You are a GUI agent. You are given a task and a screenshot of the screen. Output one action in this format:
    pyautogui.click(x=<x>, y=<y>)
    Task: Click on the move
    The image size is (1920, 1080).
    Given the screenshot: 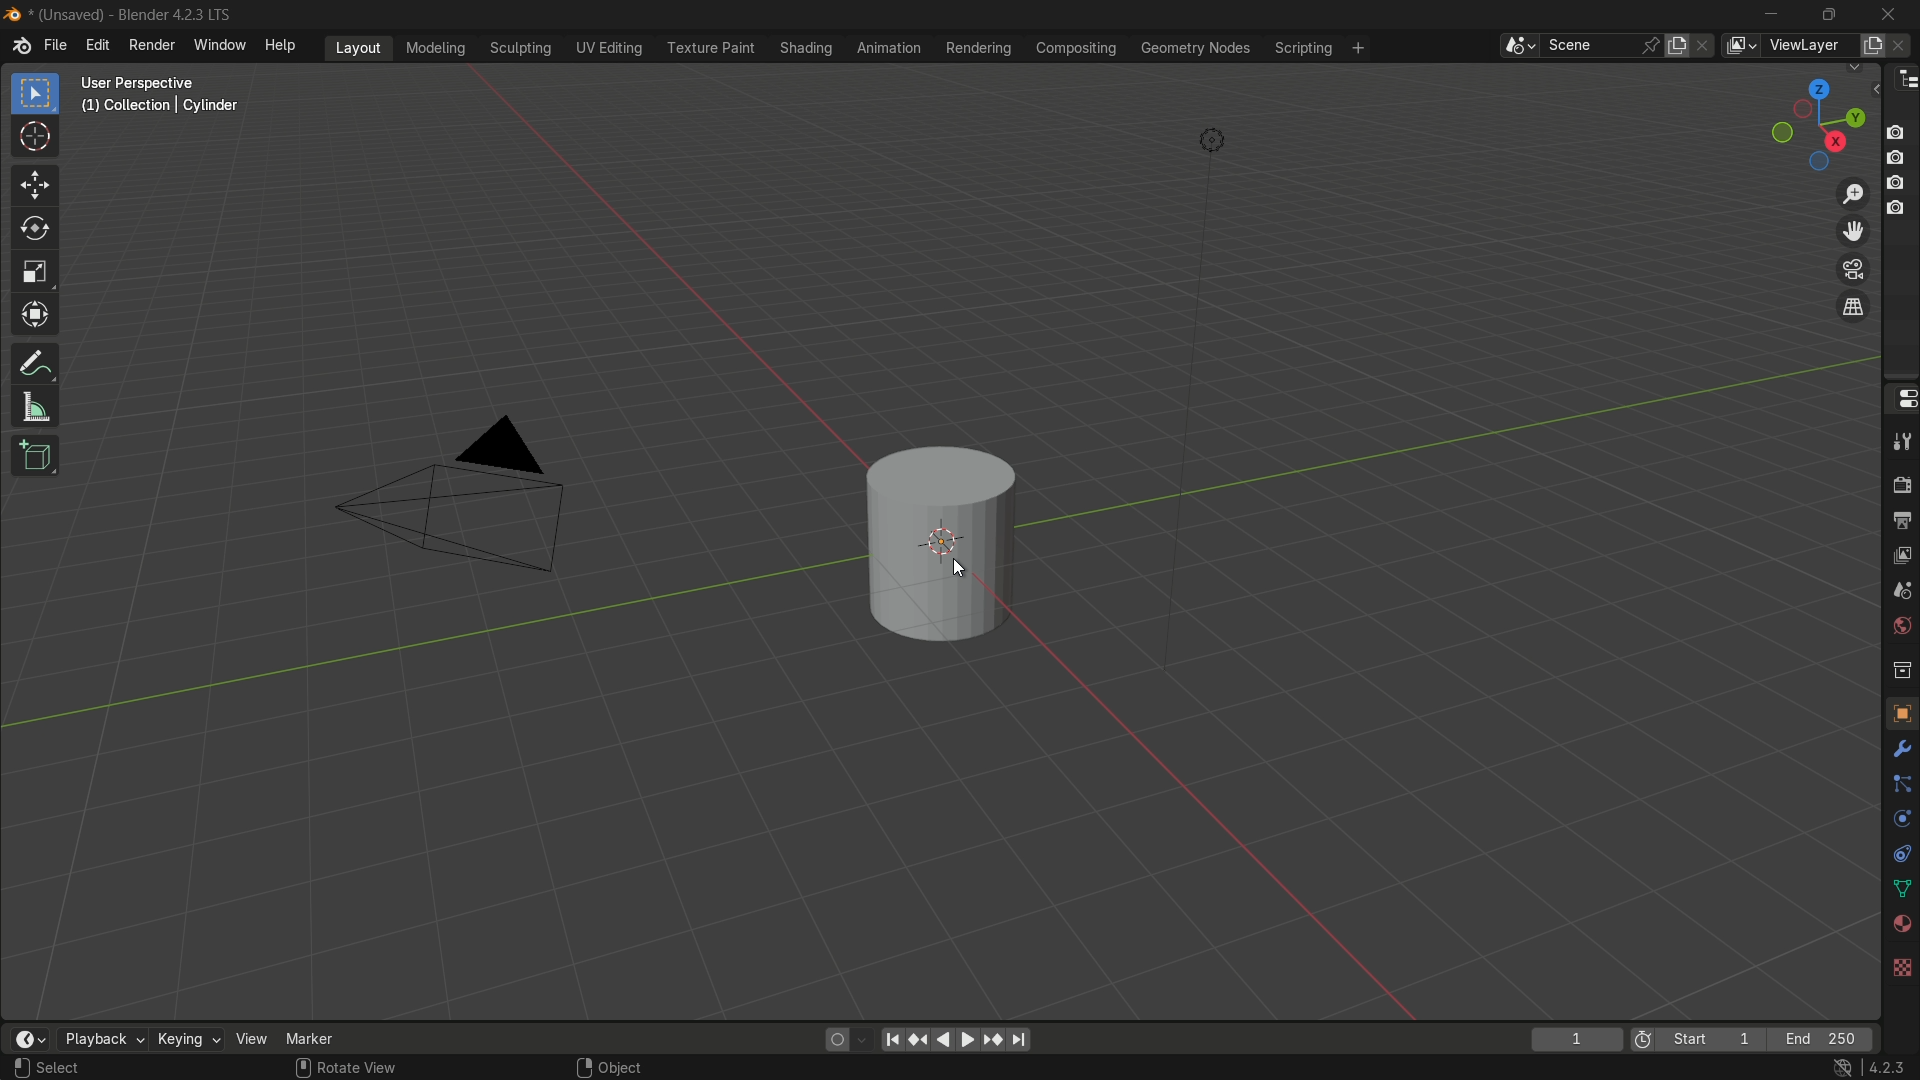 What is the action you would take?
    pyautogui.click(x=37, y=185)
    